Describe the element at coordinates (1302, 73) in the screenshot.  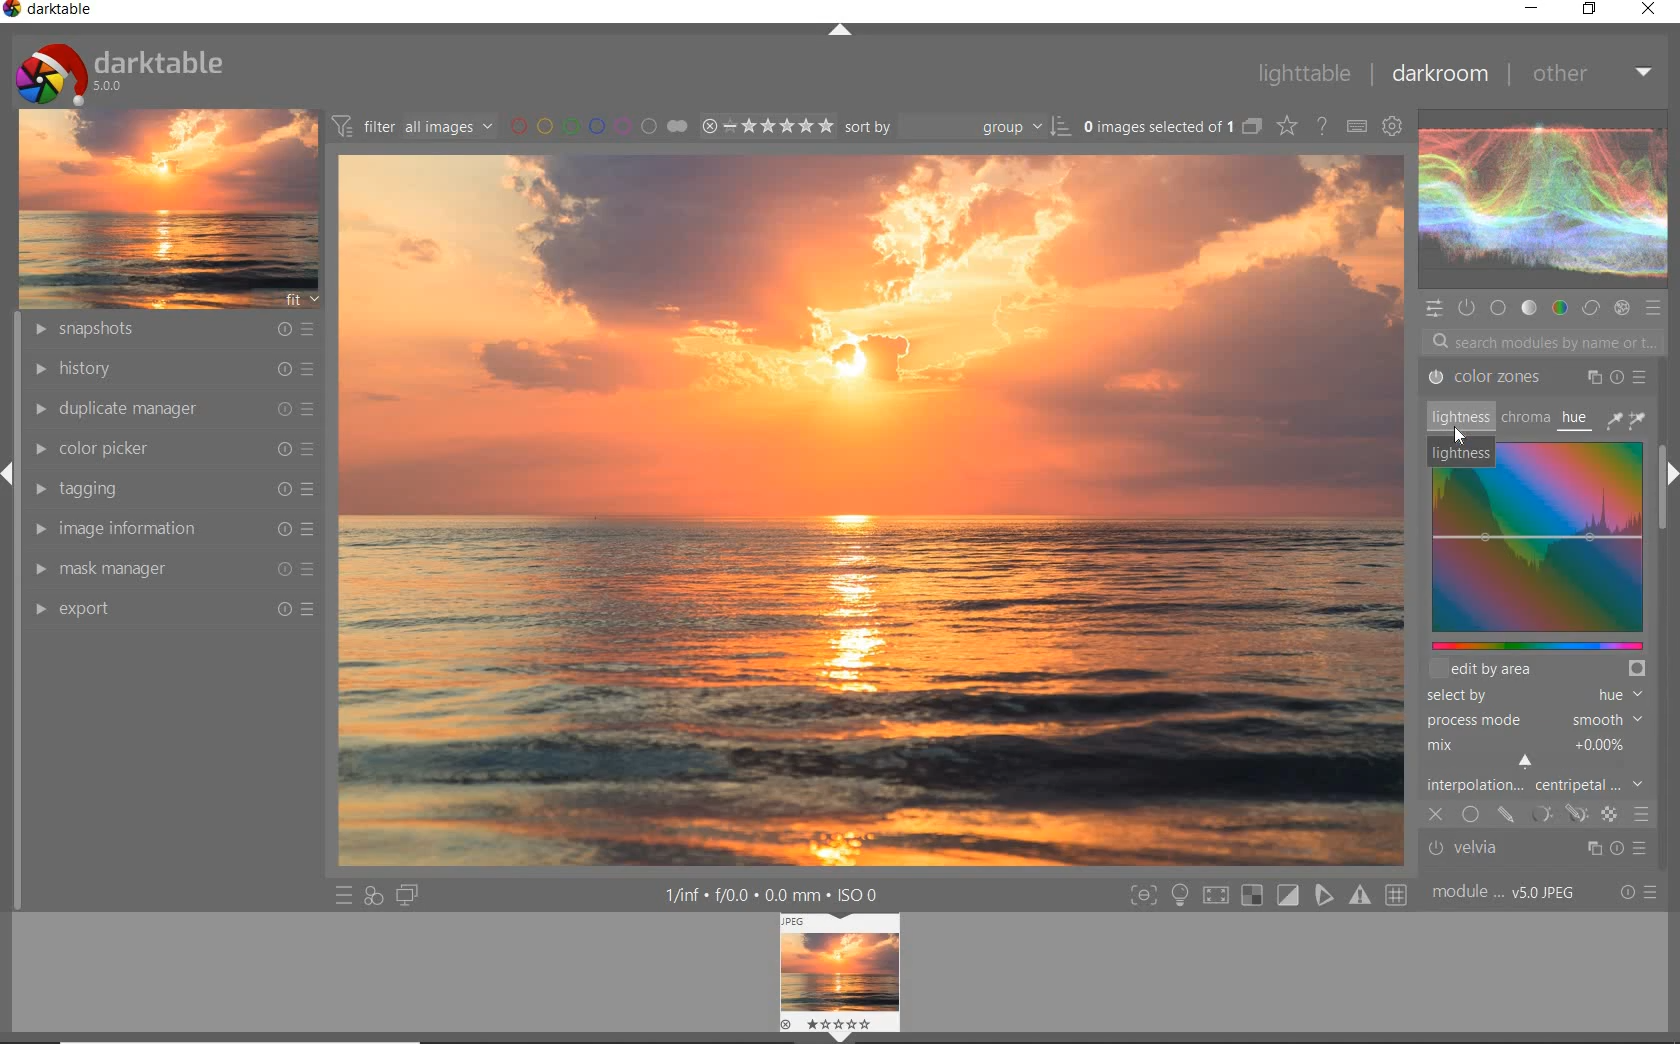
I see `lighttable` at that location.